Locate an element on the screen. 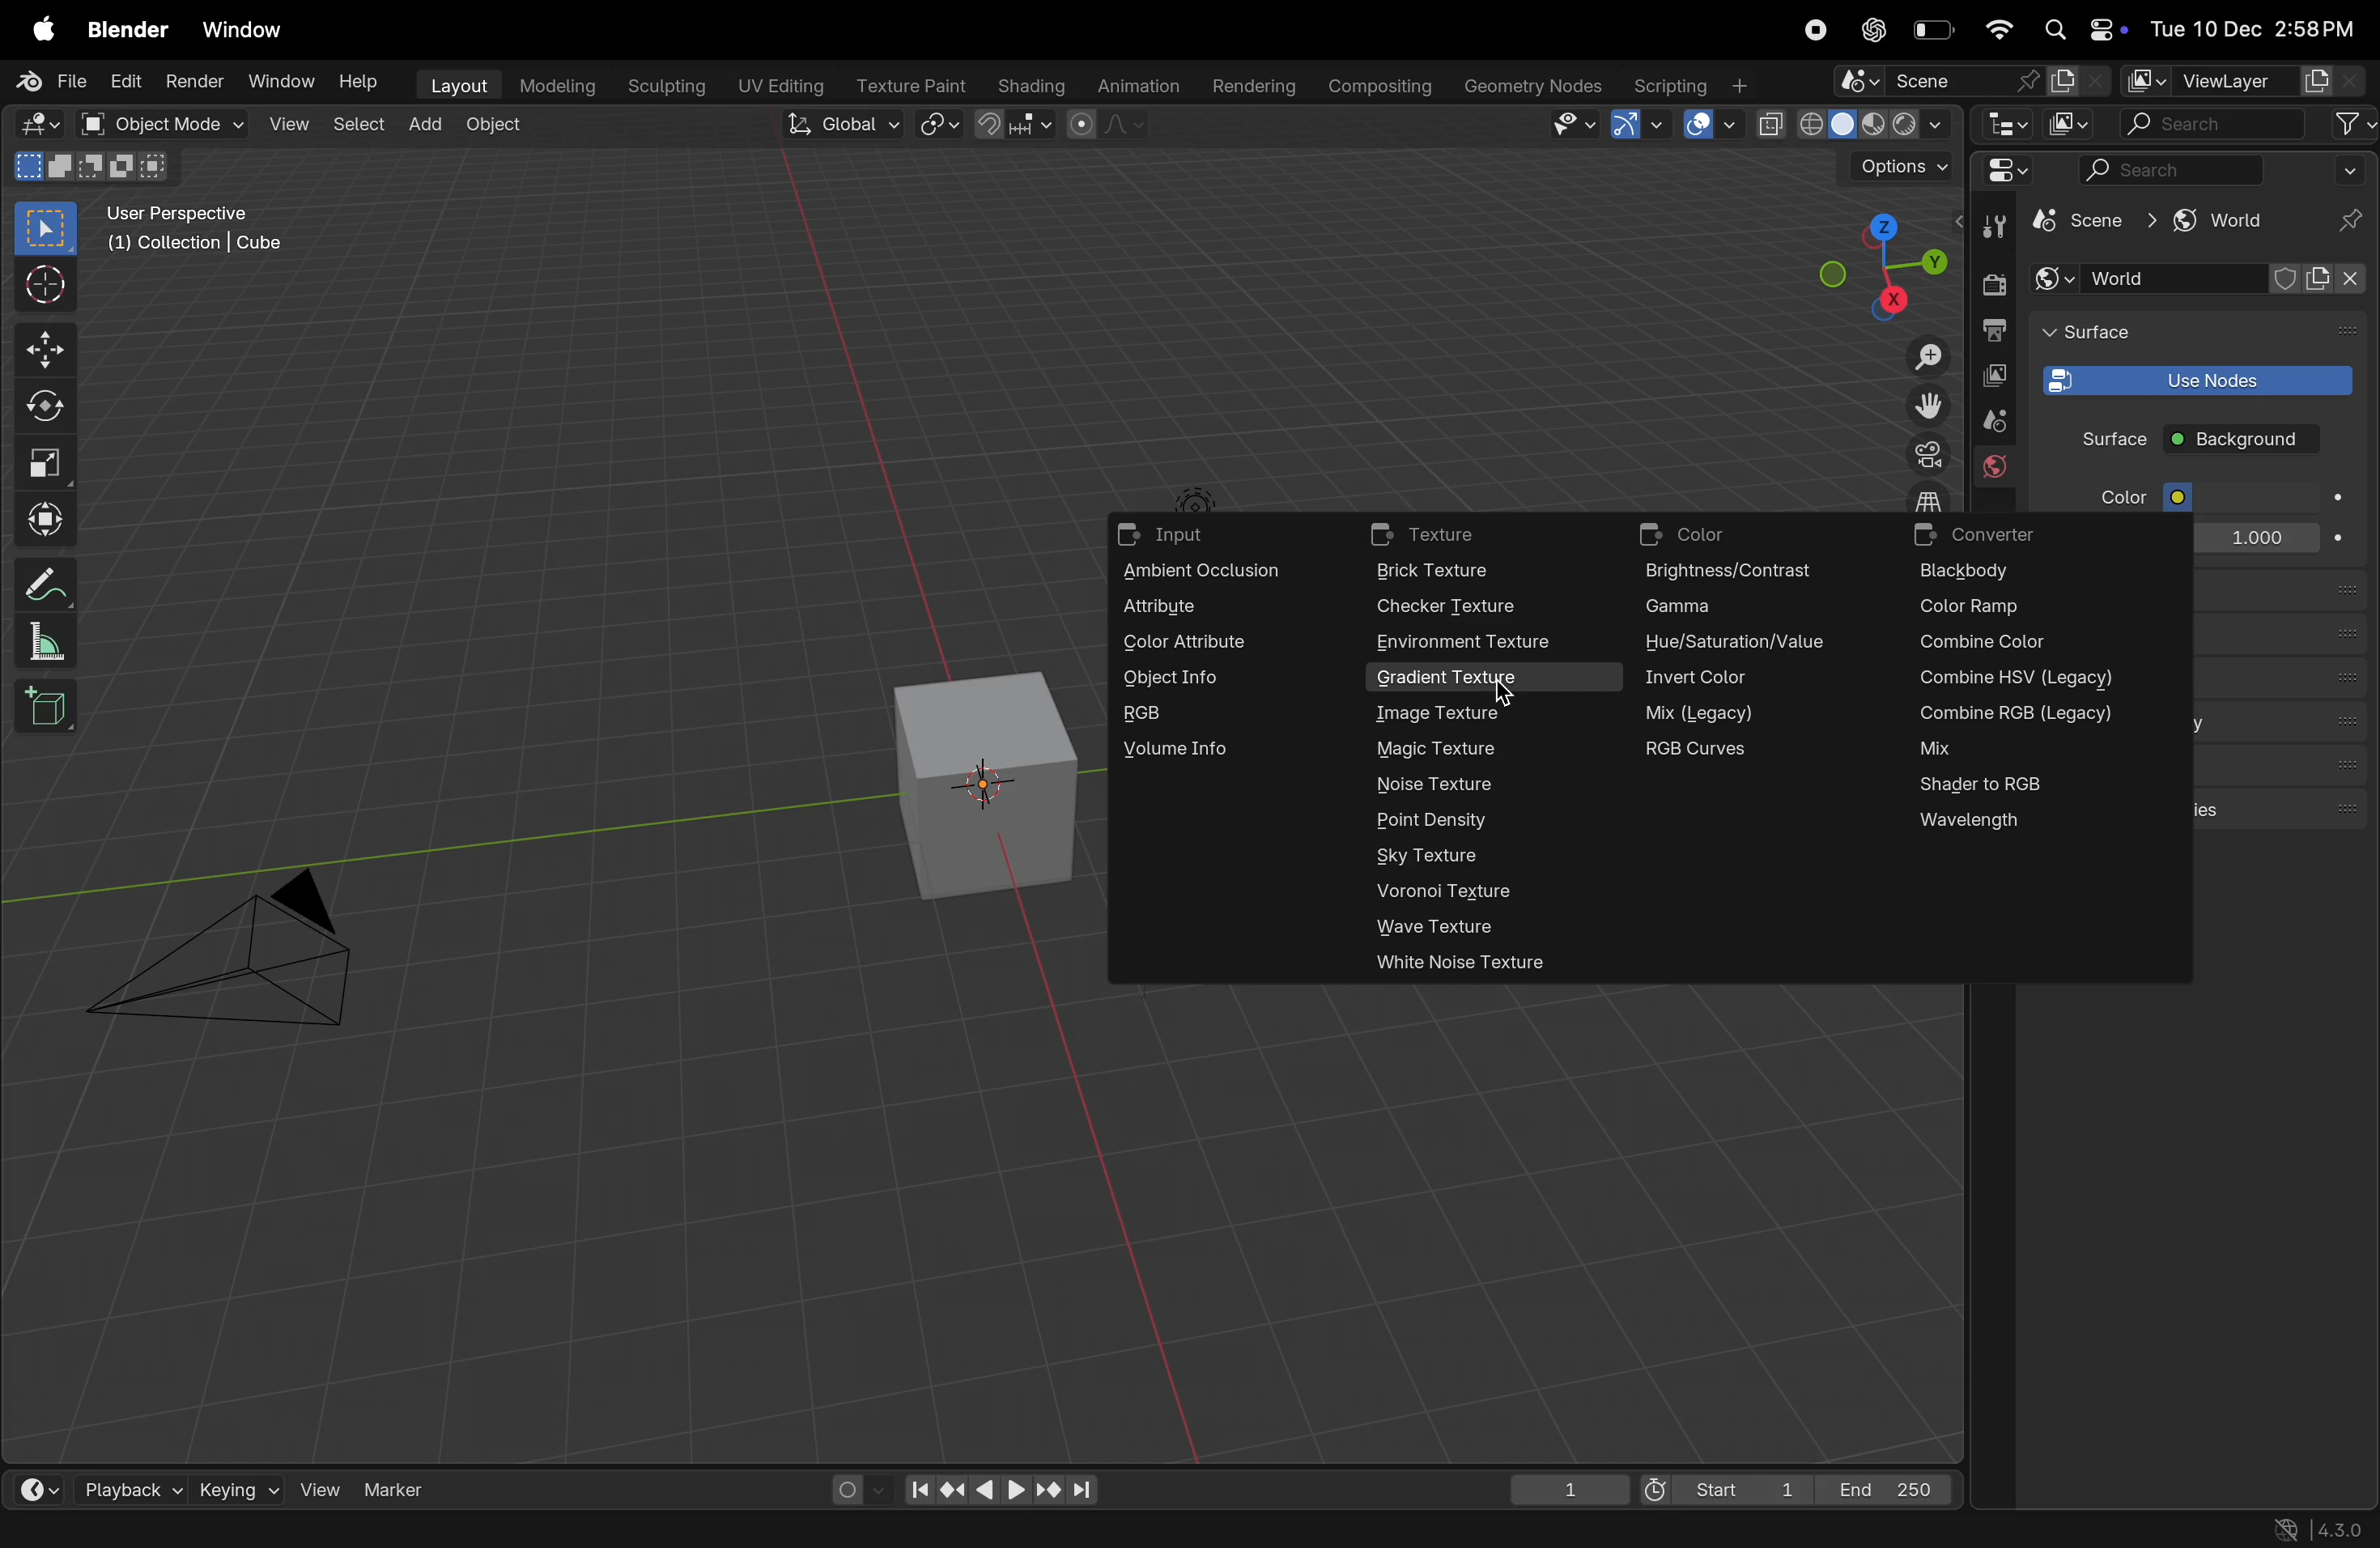  Shader RGB is located at coordinates (2006, 787).